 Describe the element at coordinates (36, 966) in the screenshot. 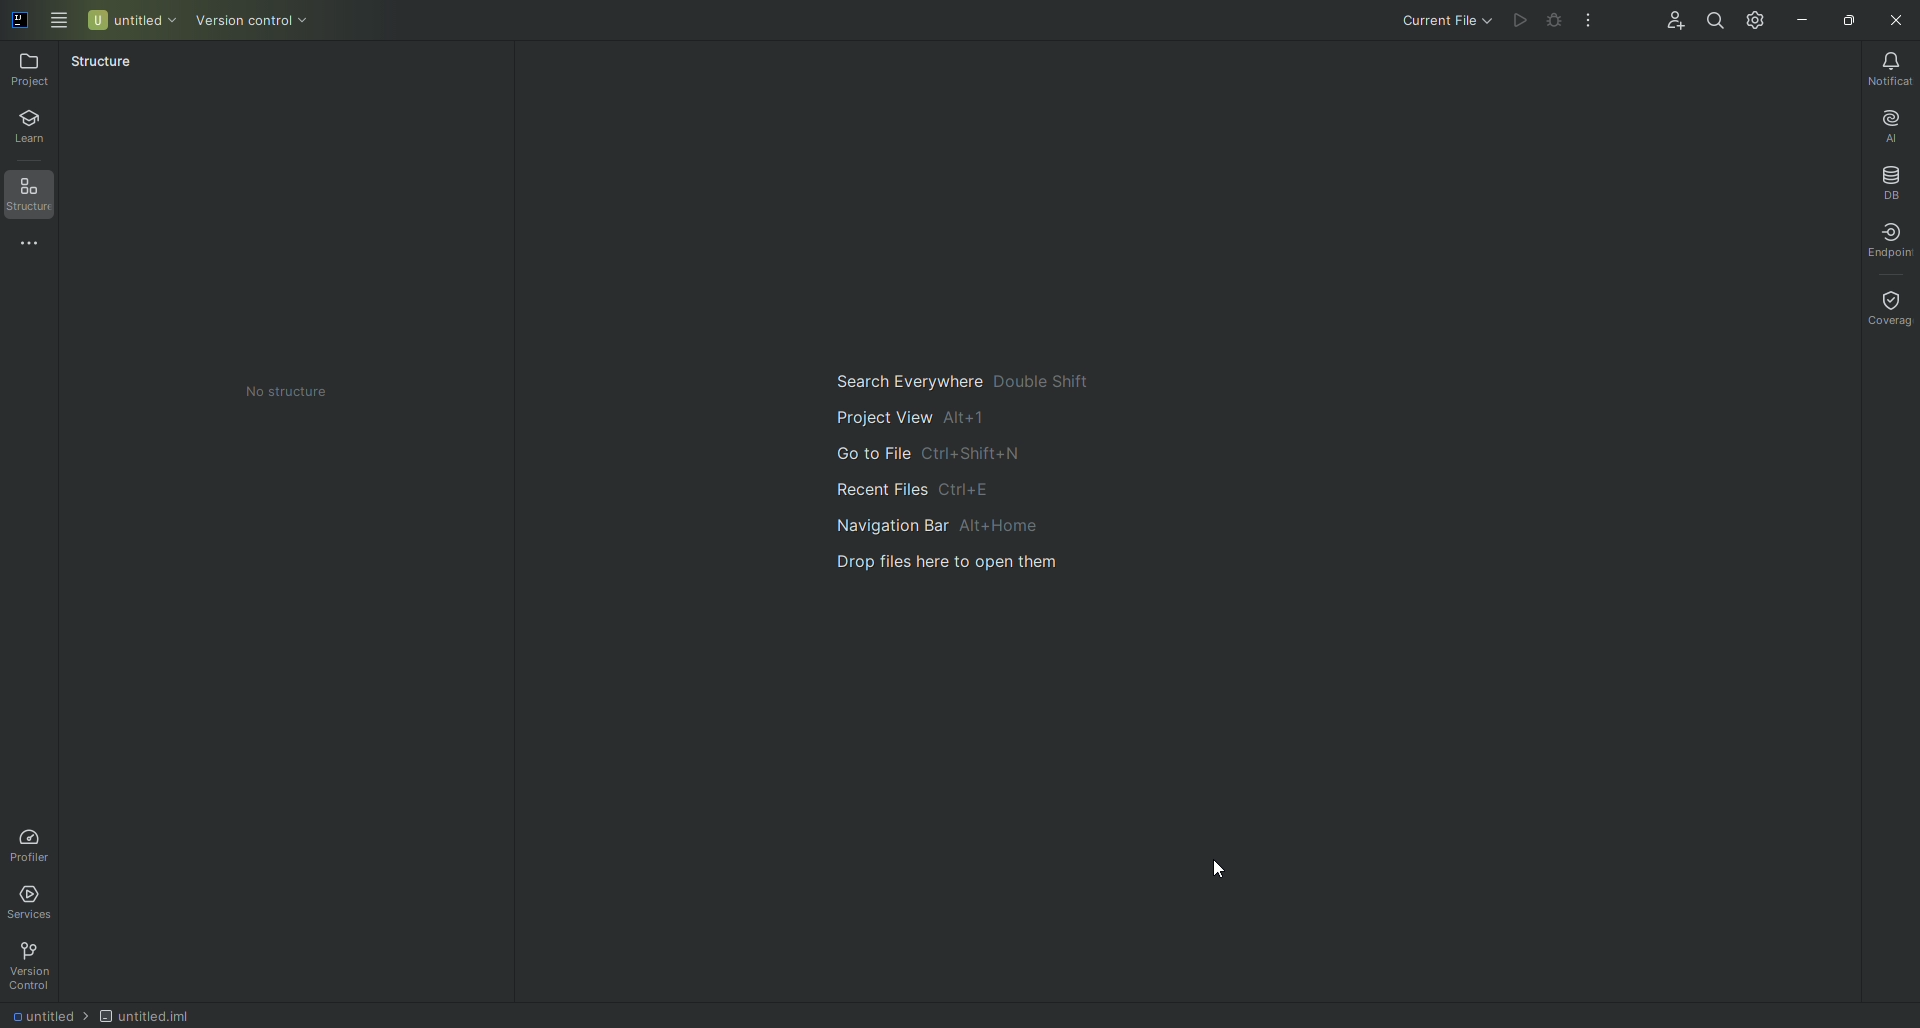

I see `Version Control` at that location.